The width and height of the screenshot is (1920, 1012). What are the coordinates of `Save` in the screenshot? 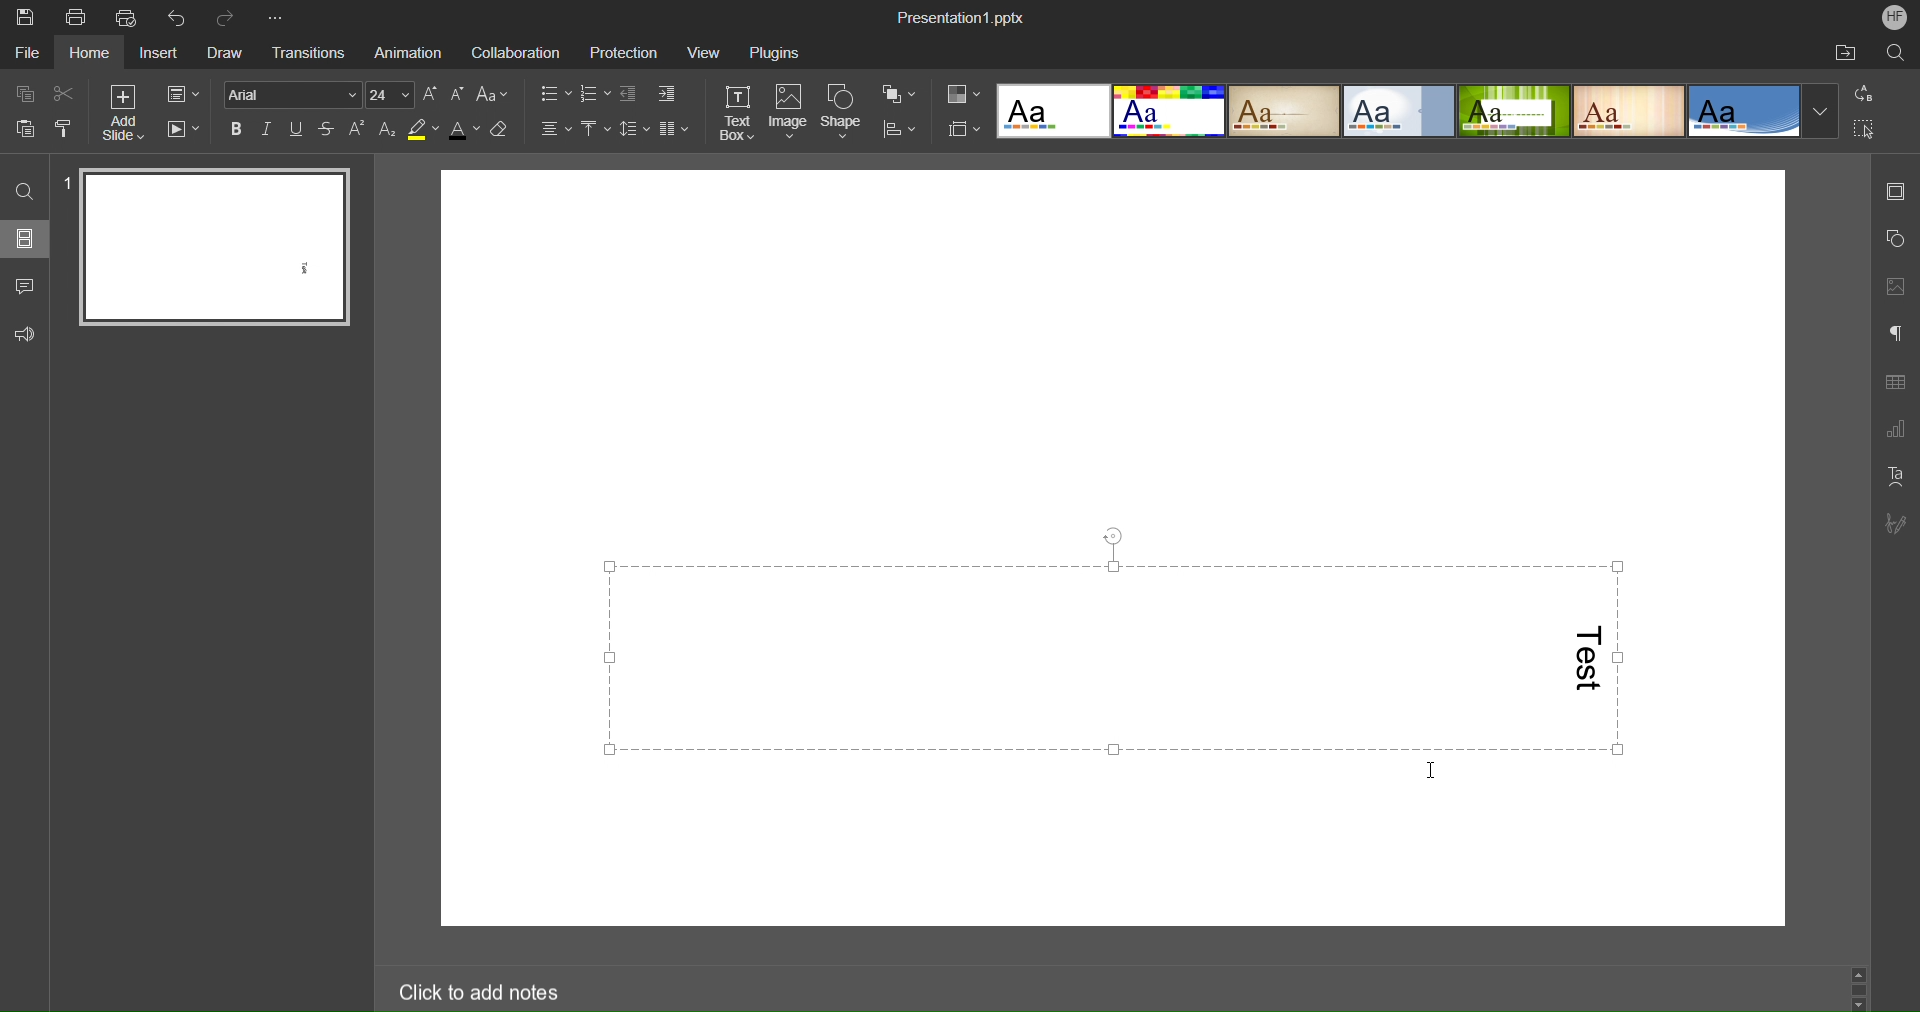 It's located at (22, 16).